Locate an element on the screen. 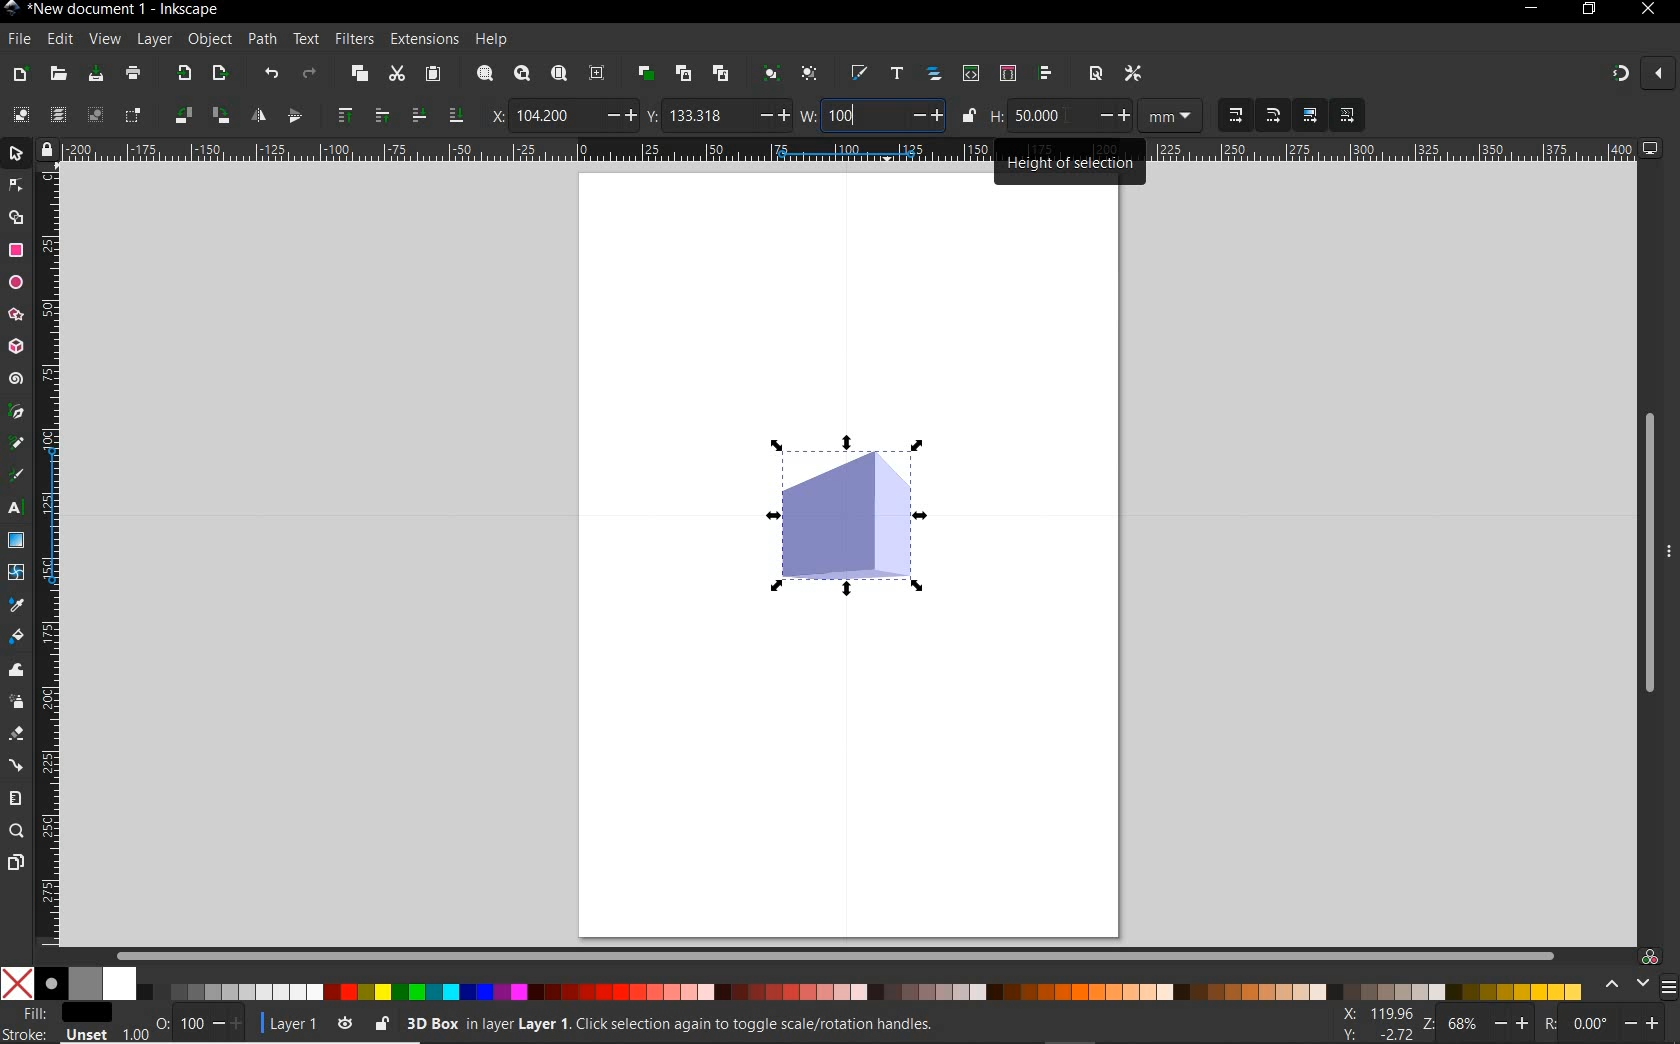 The height and width of the screenshot is (1044, 1680). spiral tool is located at coordinates (15, 378).